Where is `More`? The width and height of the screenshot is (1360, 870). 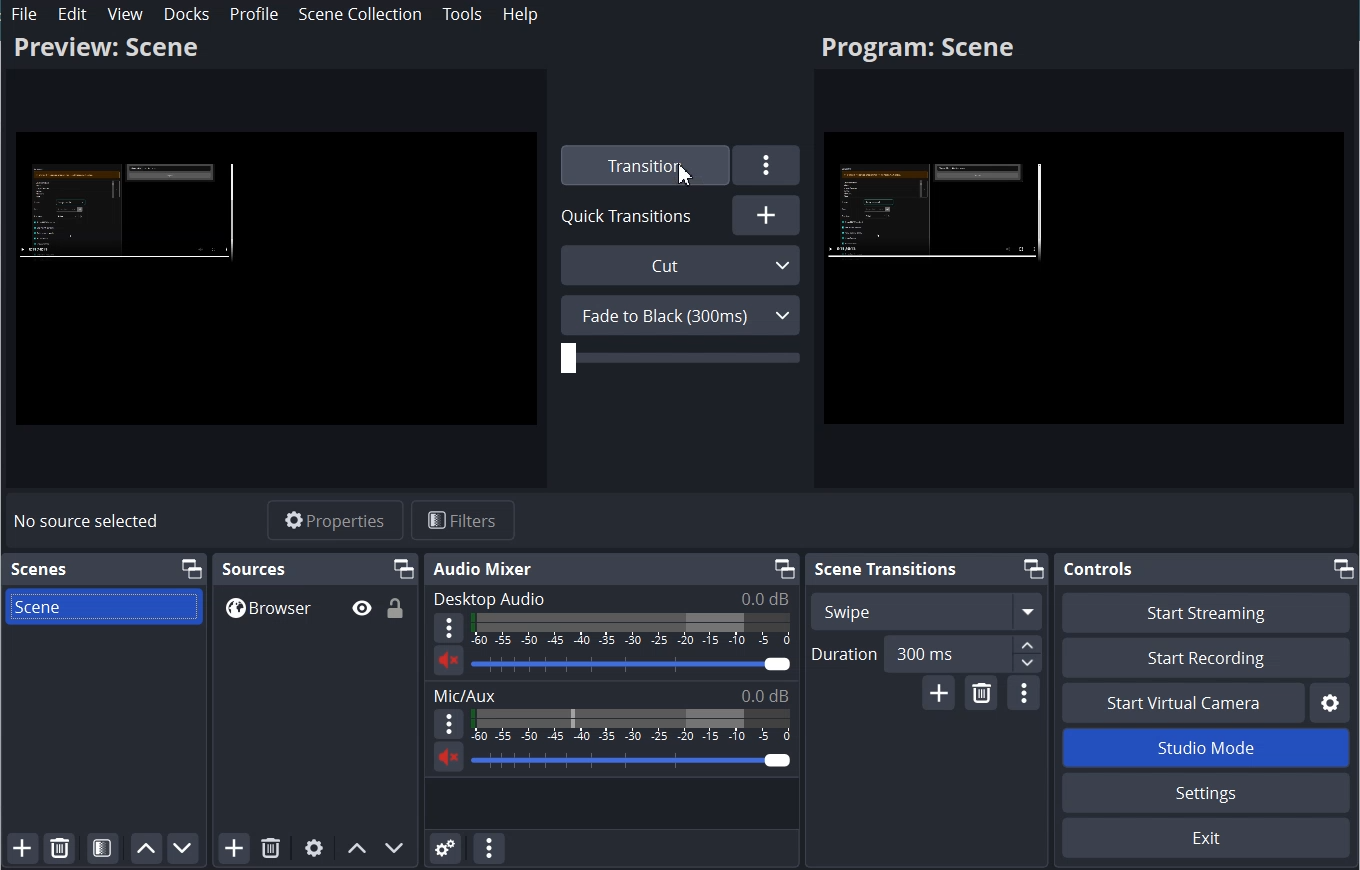 More is located at coordinates (449, 628).